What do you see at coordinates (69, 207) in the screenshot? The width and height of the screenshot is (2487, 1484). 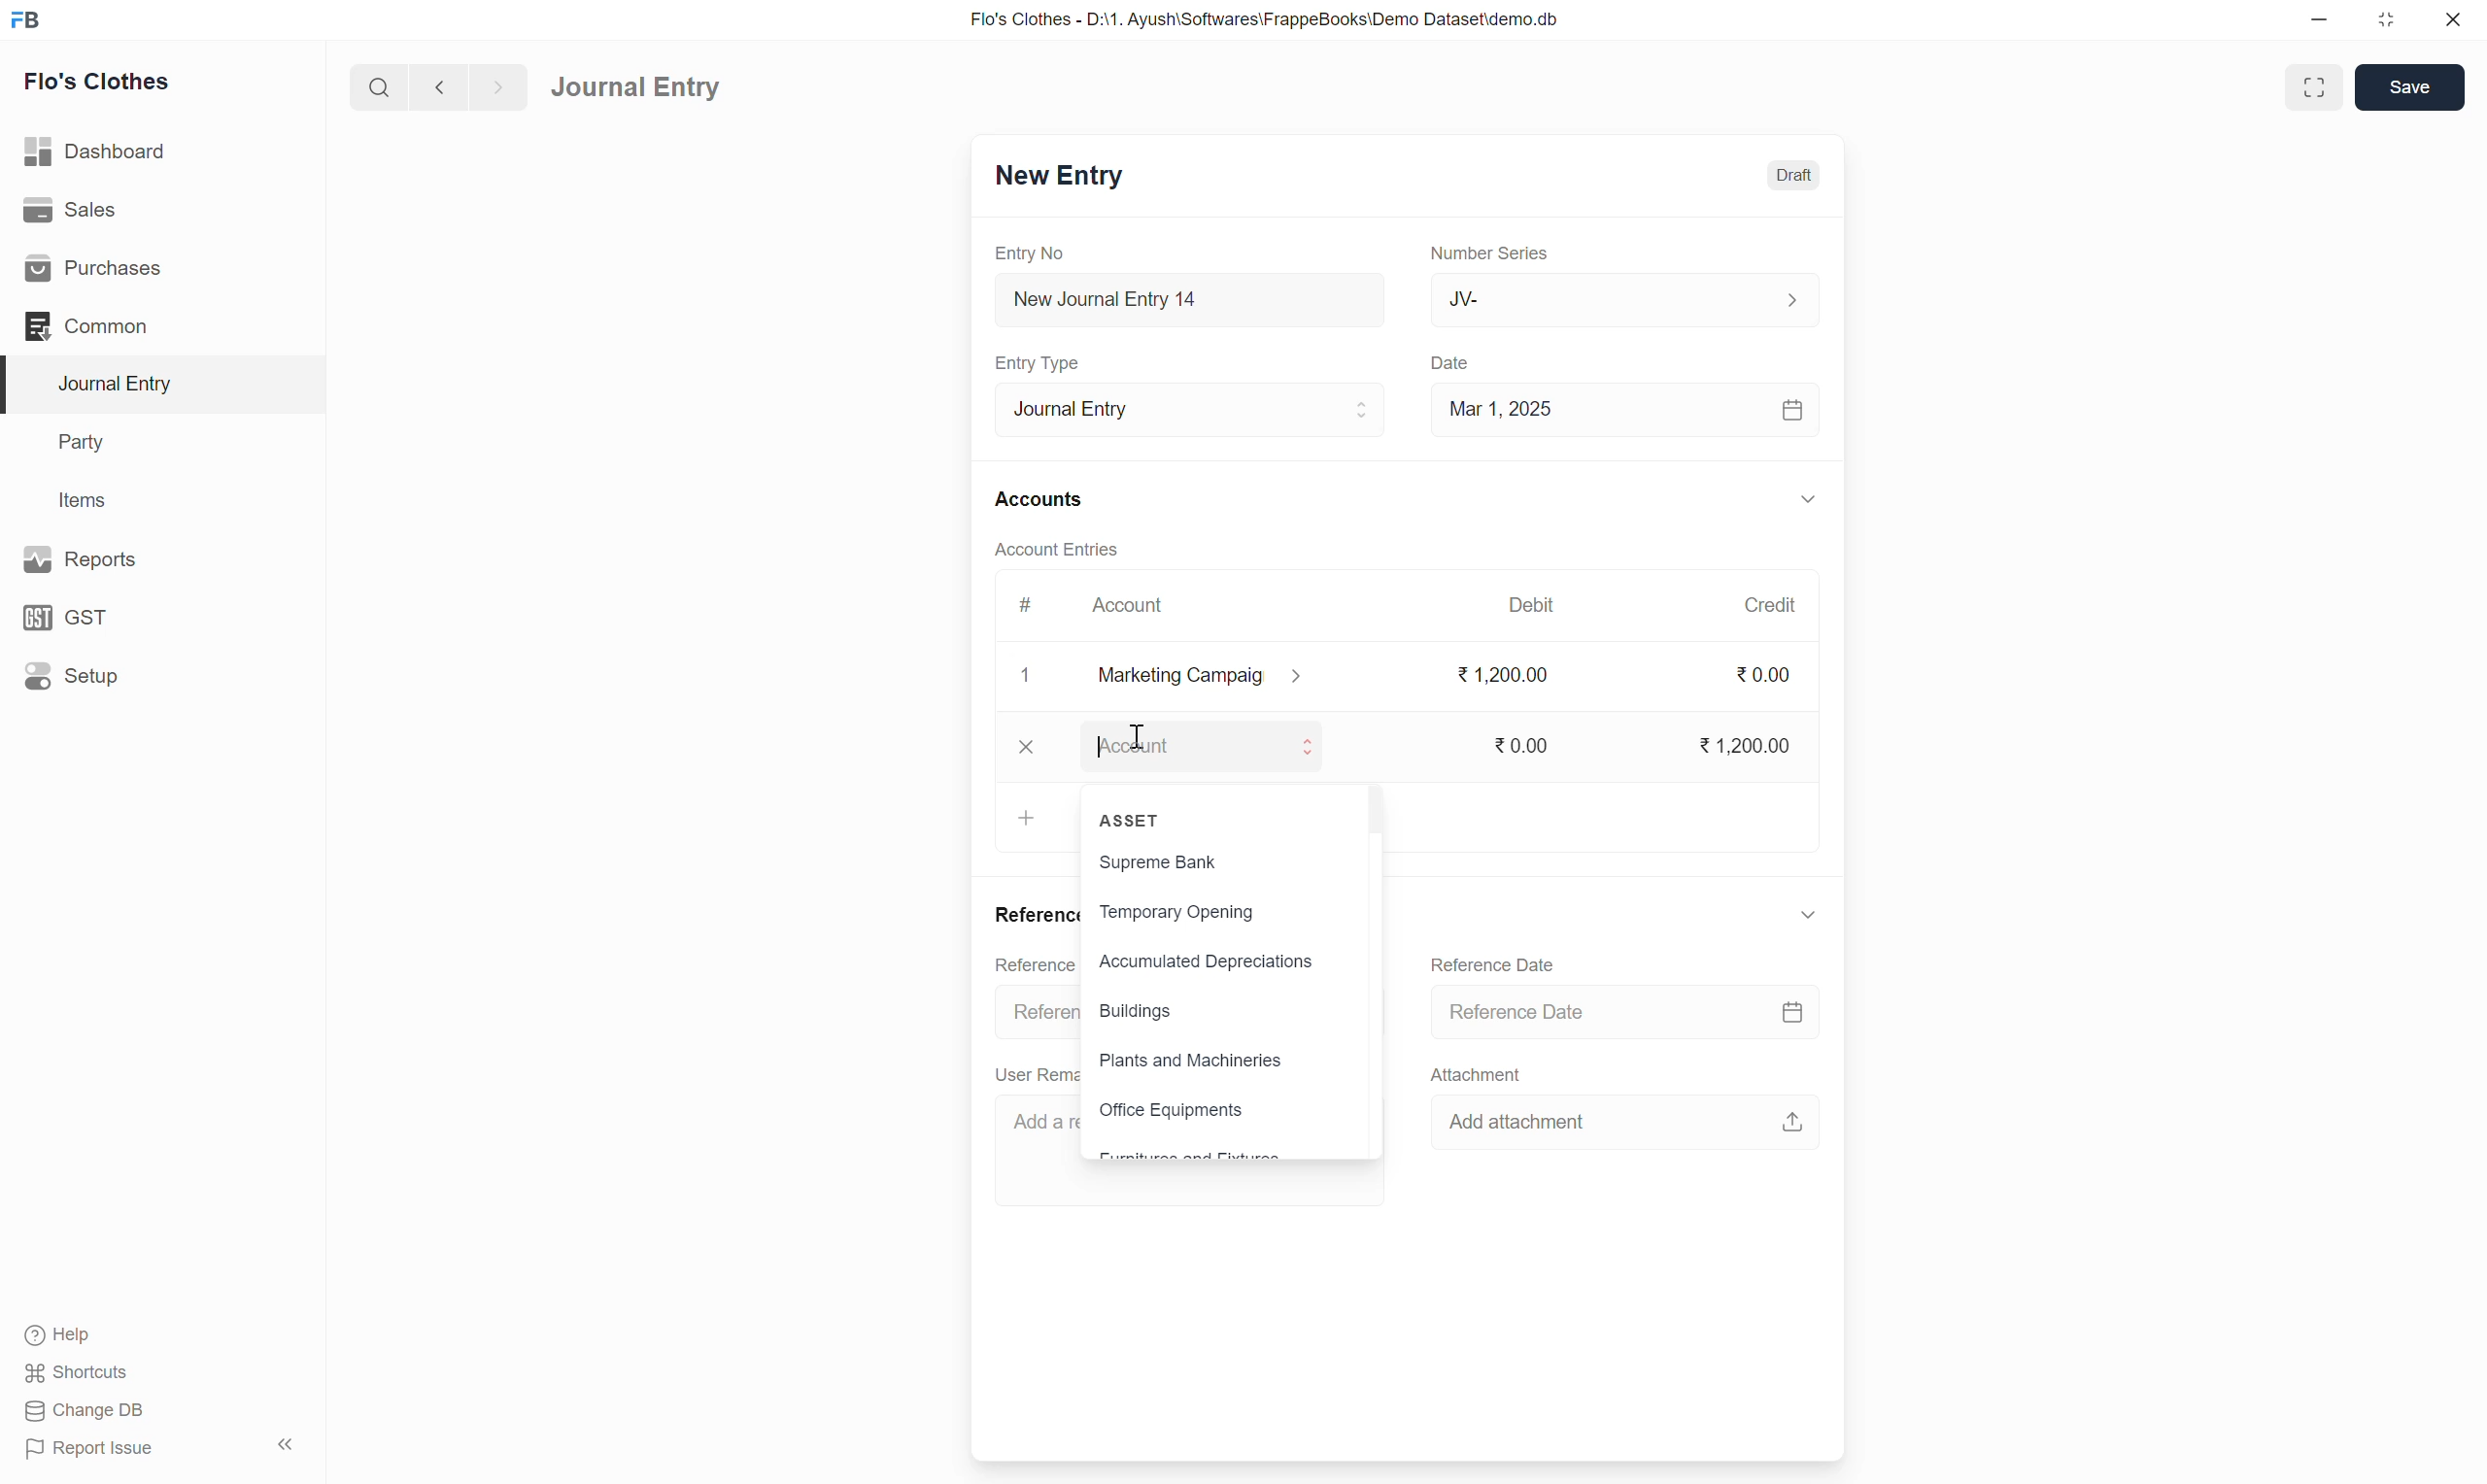 I see `Sales` at bounding box center [69, 207].